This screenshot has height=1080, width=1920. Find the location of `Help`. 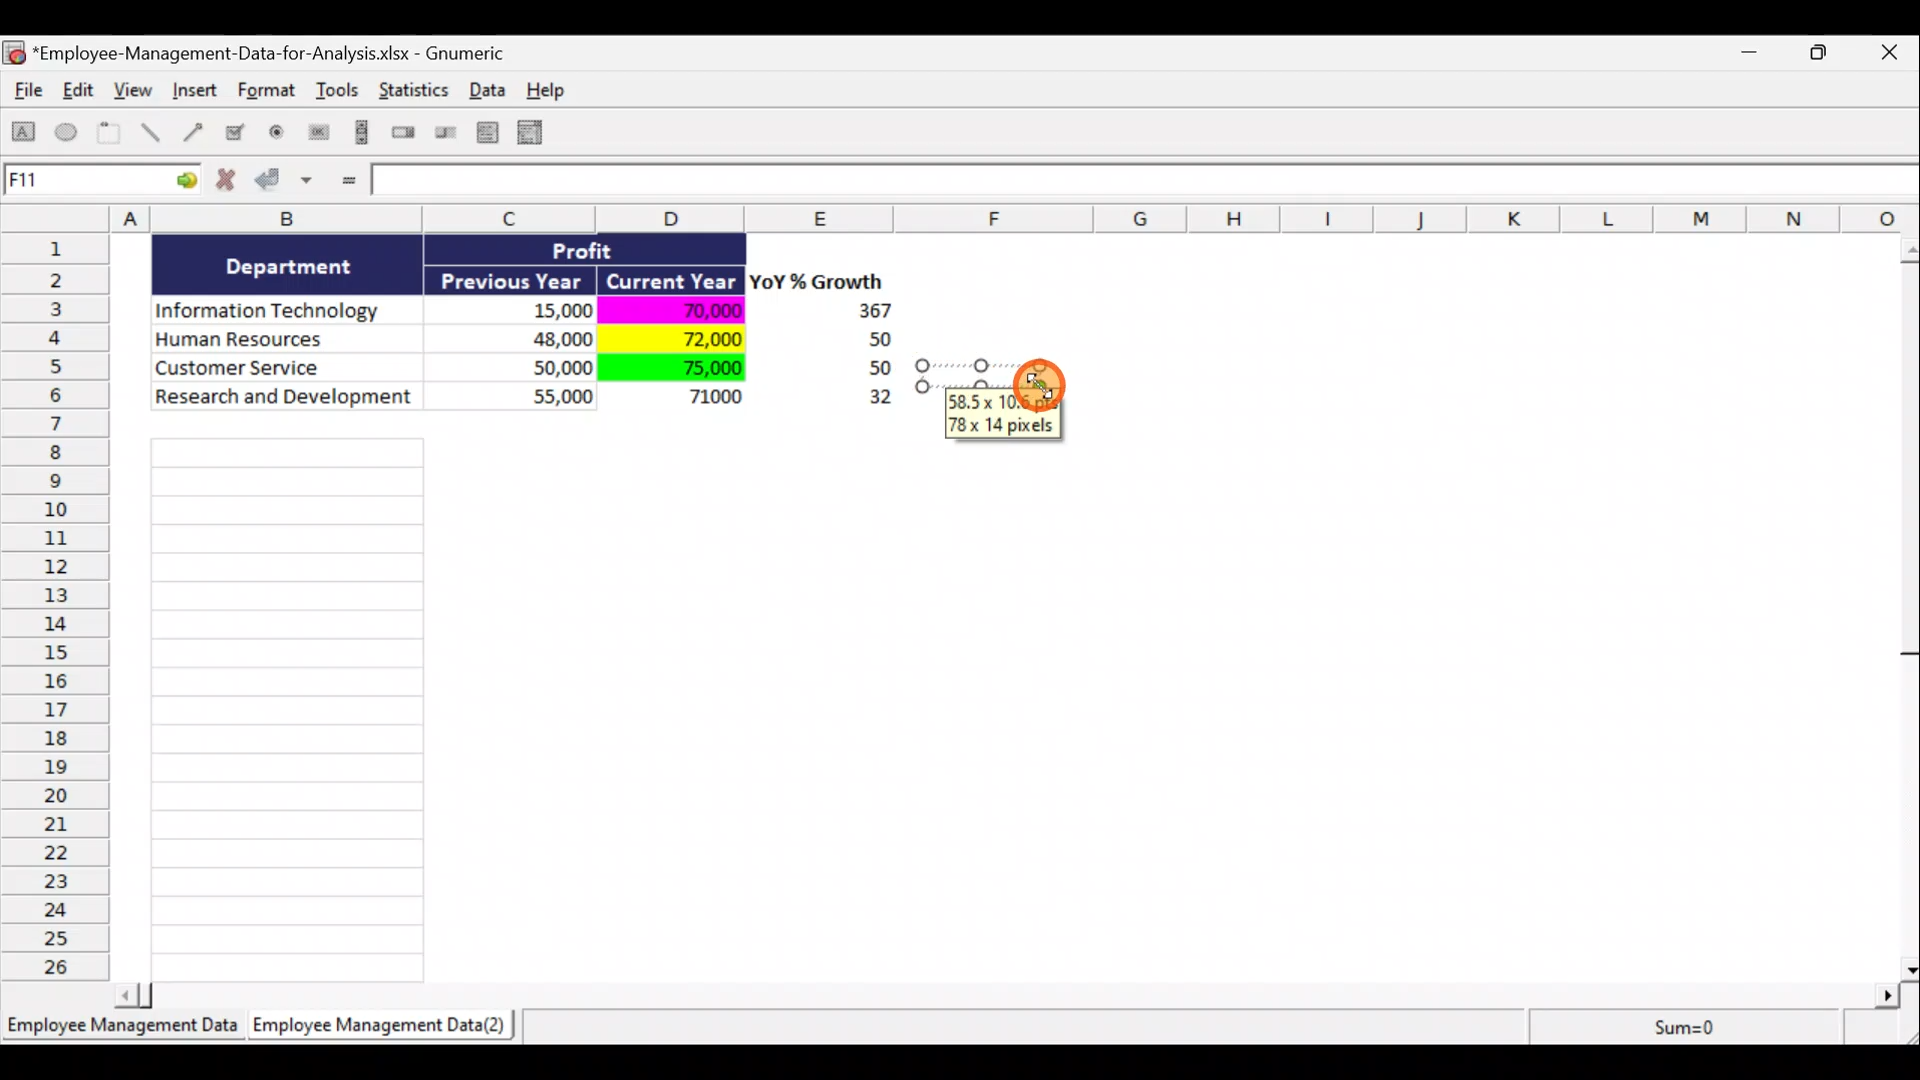

Help is located at coordinates (557, 90).